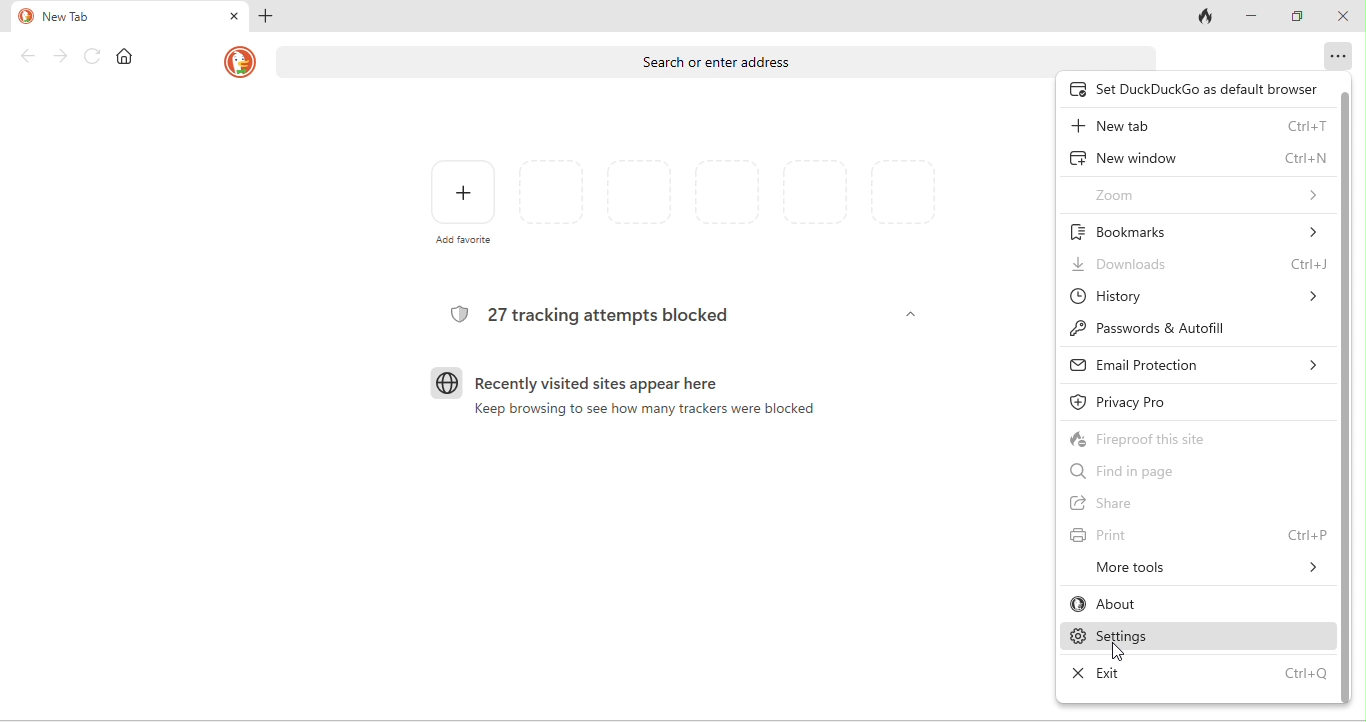  I want to click on privacy pro, so click(1157, 399).